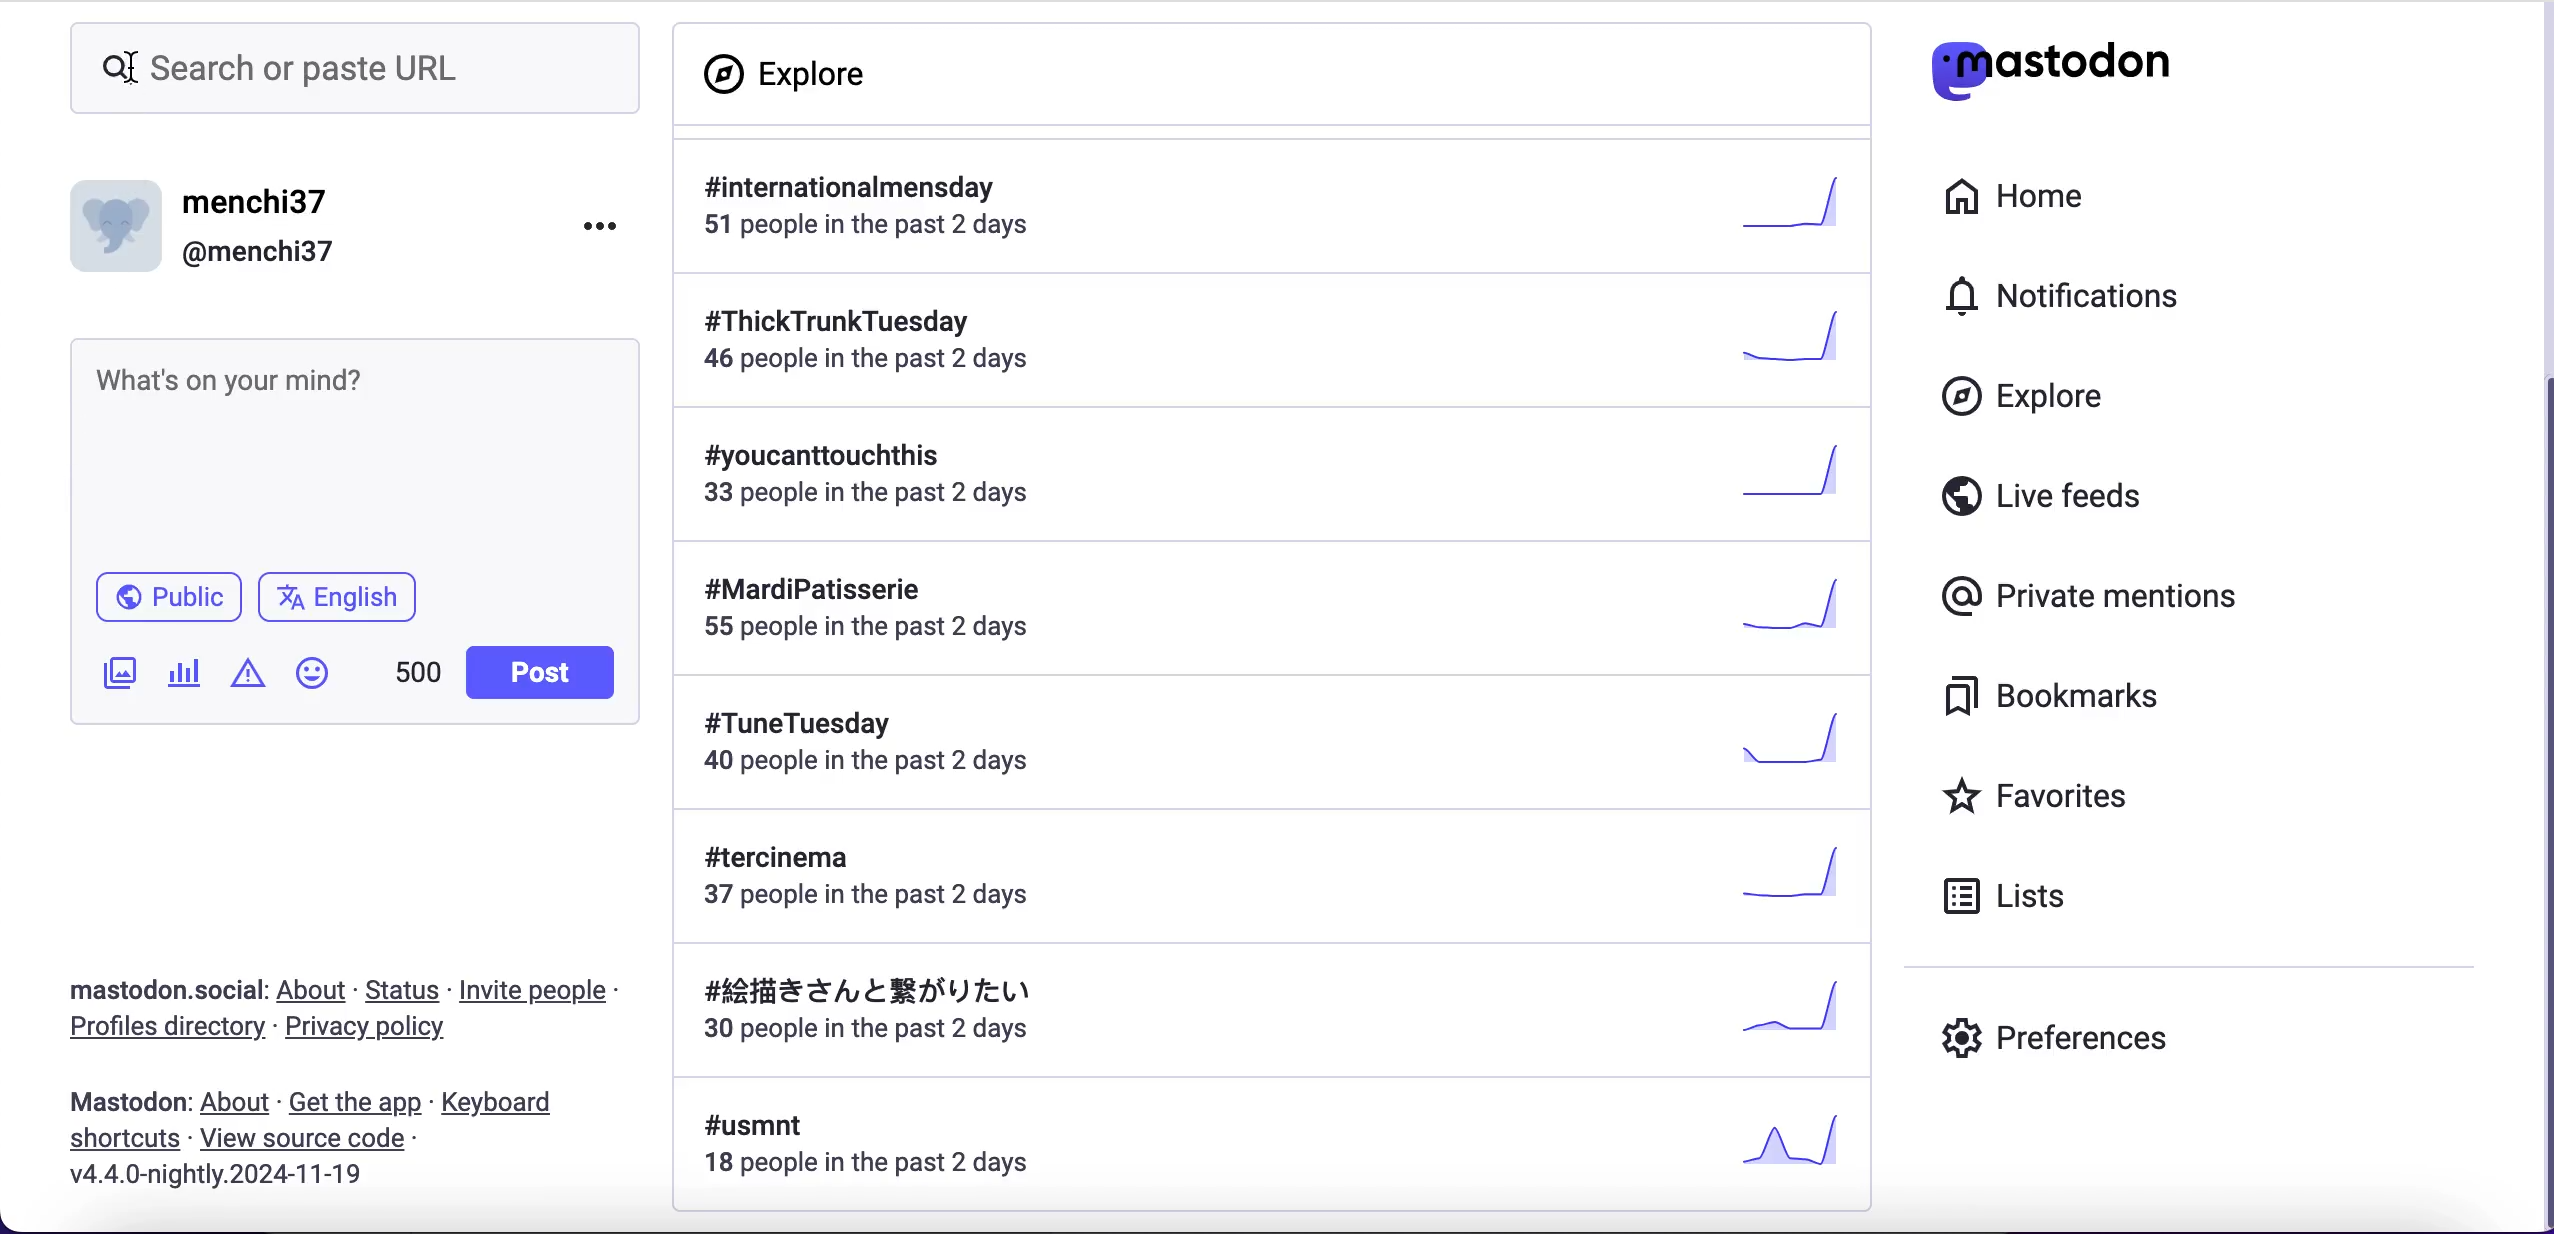 Image resolution: width=2554 pixels, height=1234 pixels. I want to click on notifications, so click(2069, 296).